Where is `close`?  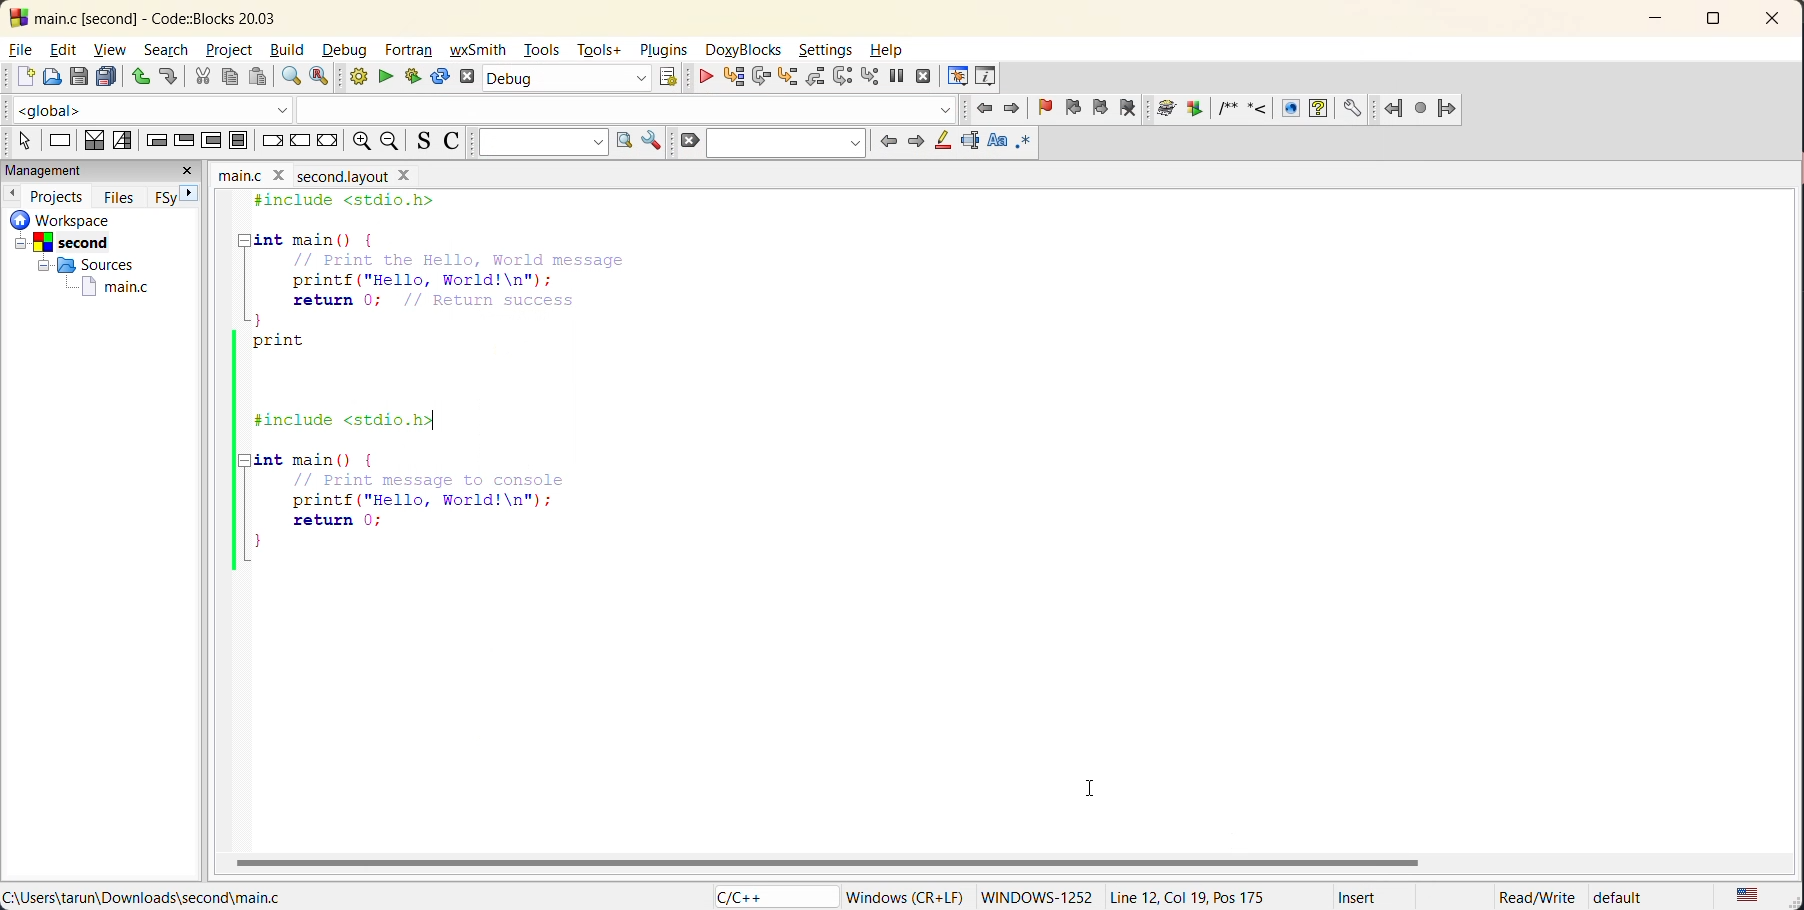 close is located at coordinates (187, 173).